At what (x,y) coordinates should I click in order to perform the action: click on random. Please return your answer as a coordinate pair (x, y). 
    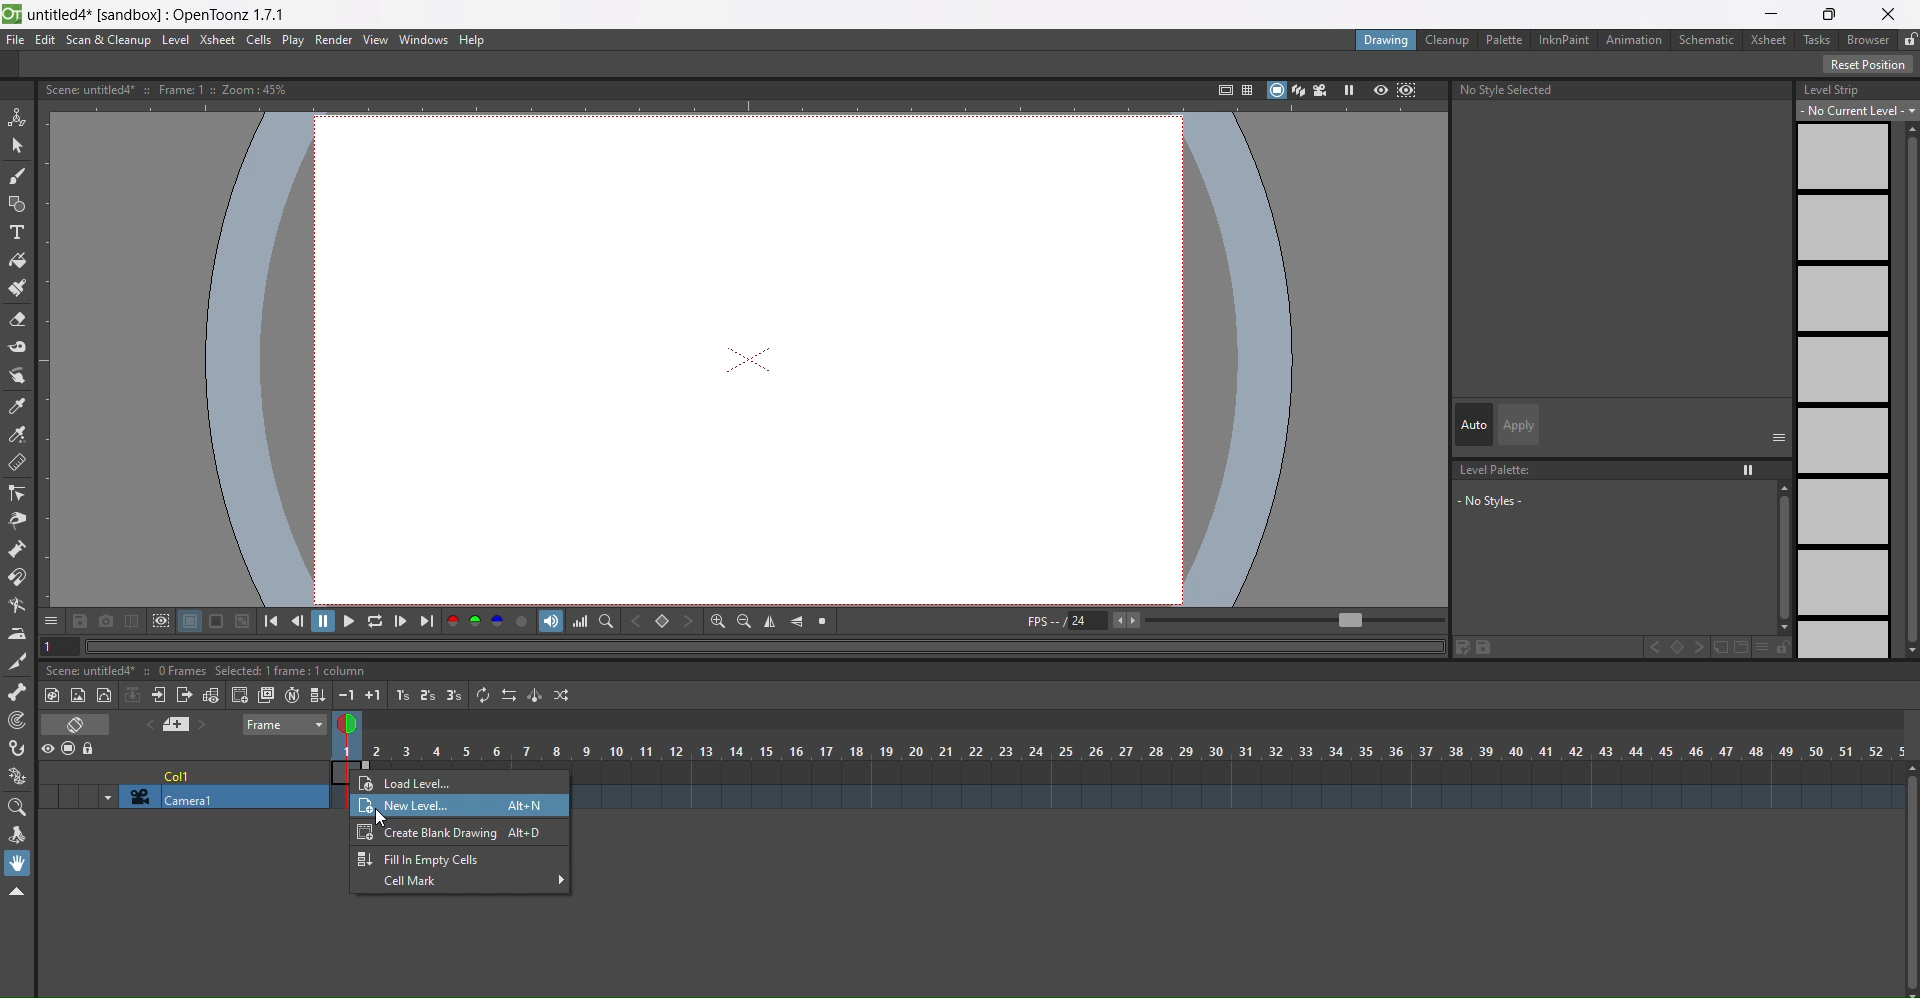
    Looking at the image, I should click on (564, 695).